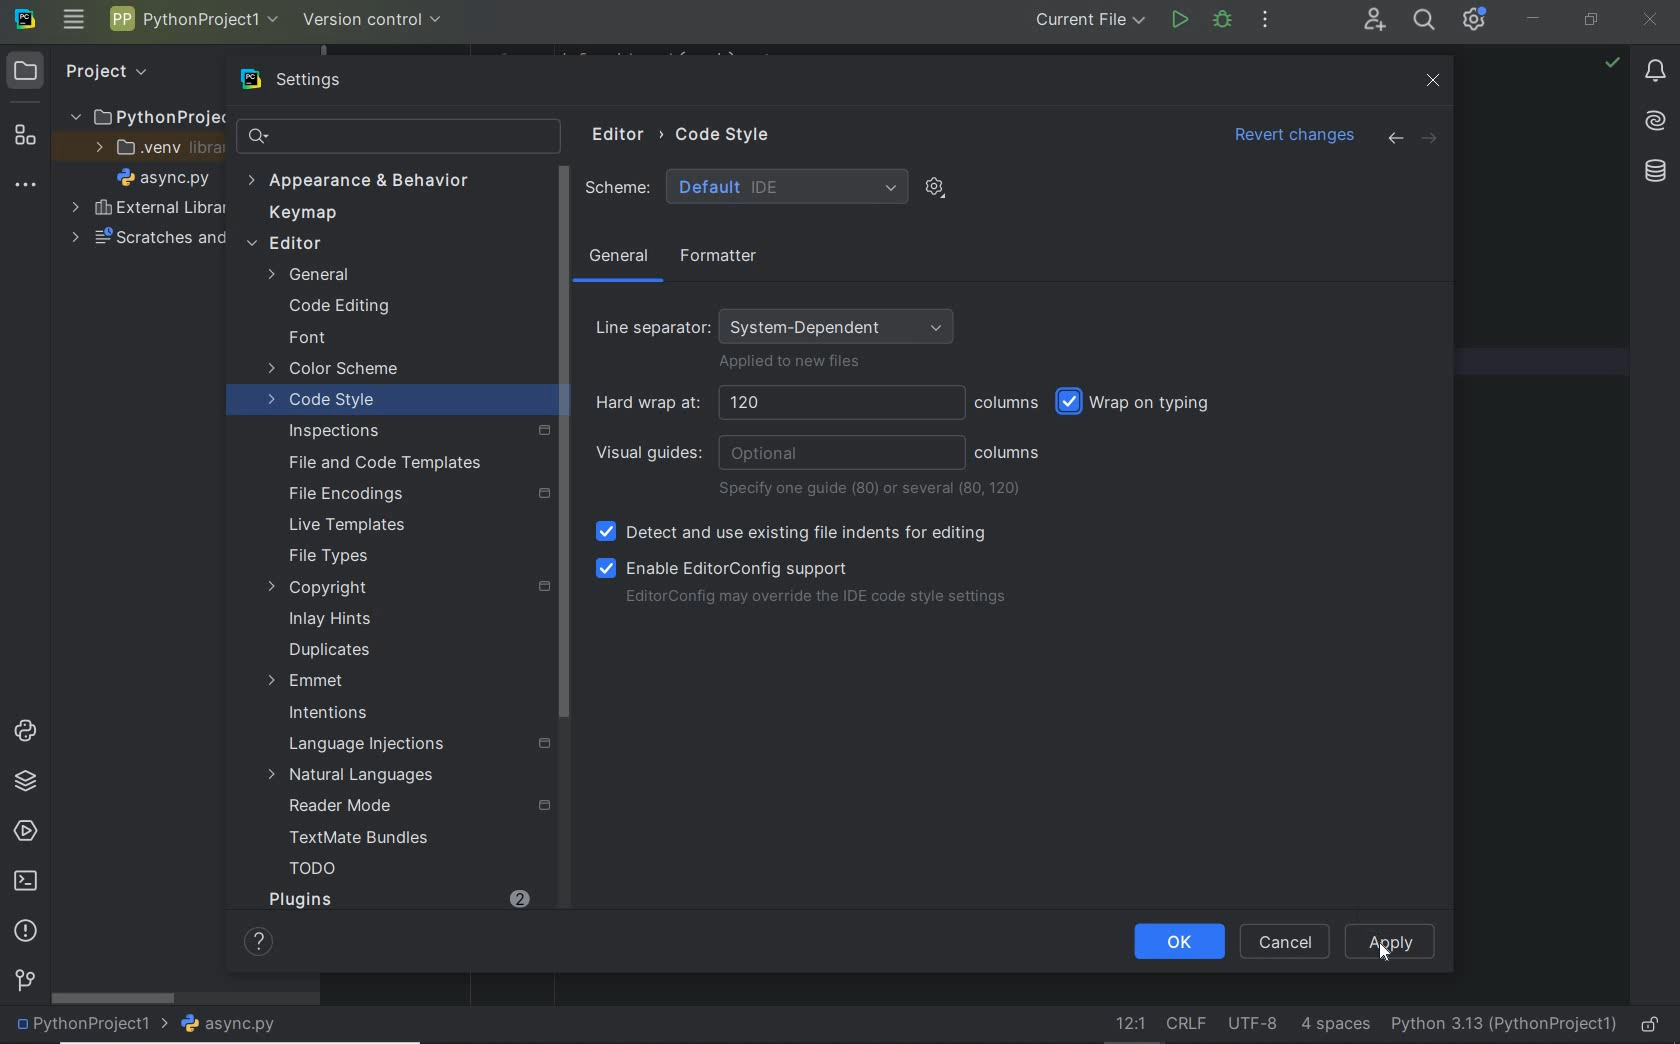 This screenshot has width=1680, height=1044. I want to click on revert changes, so click(1294, 139).